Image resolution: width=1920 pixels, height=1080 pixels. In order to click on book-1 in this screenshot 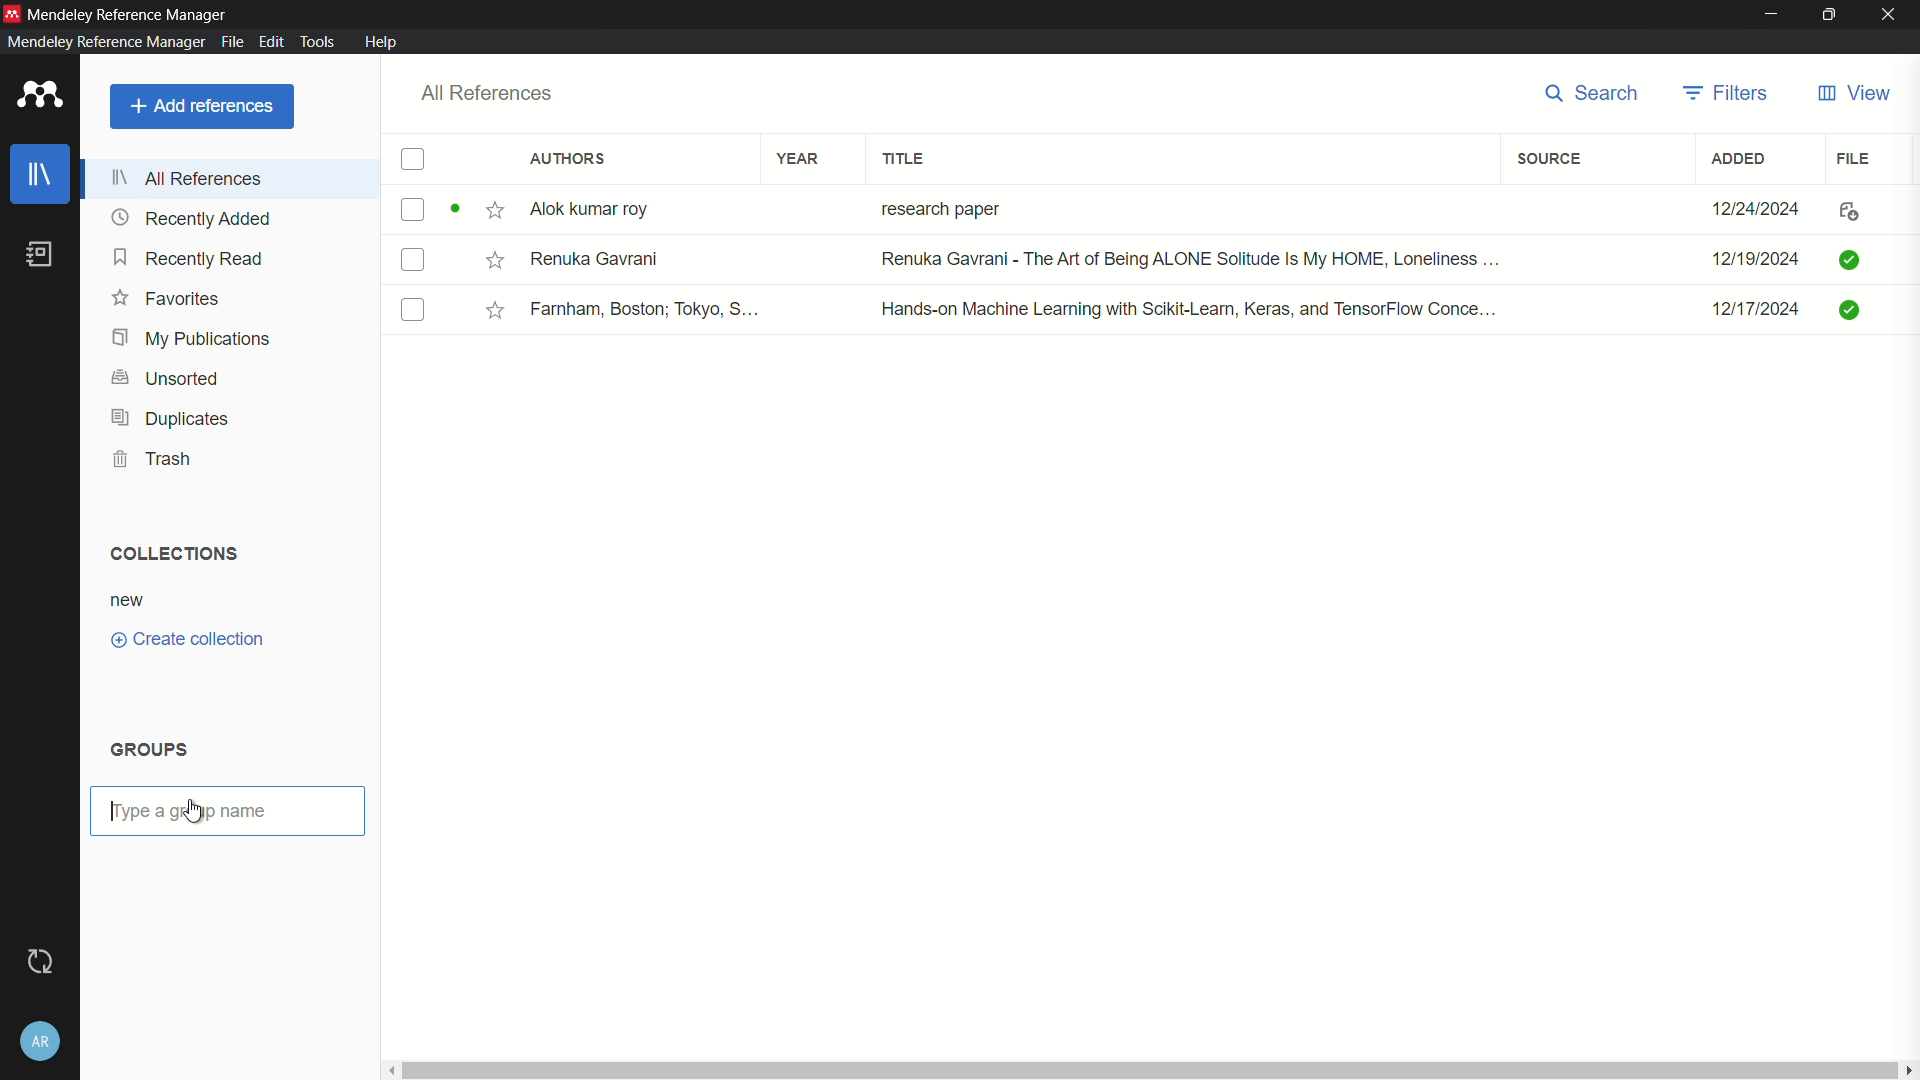, I will do `click(412, 209)`.